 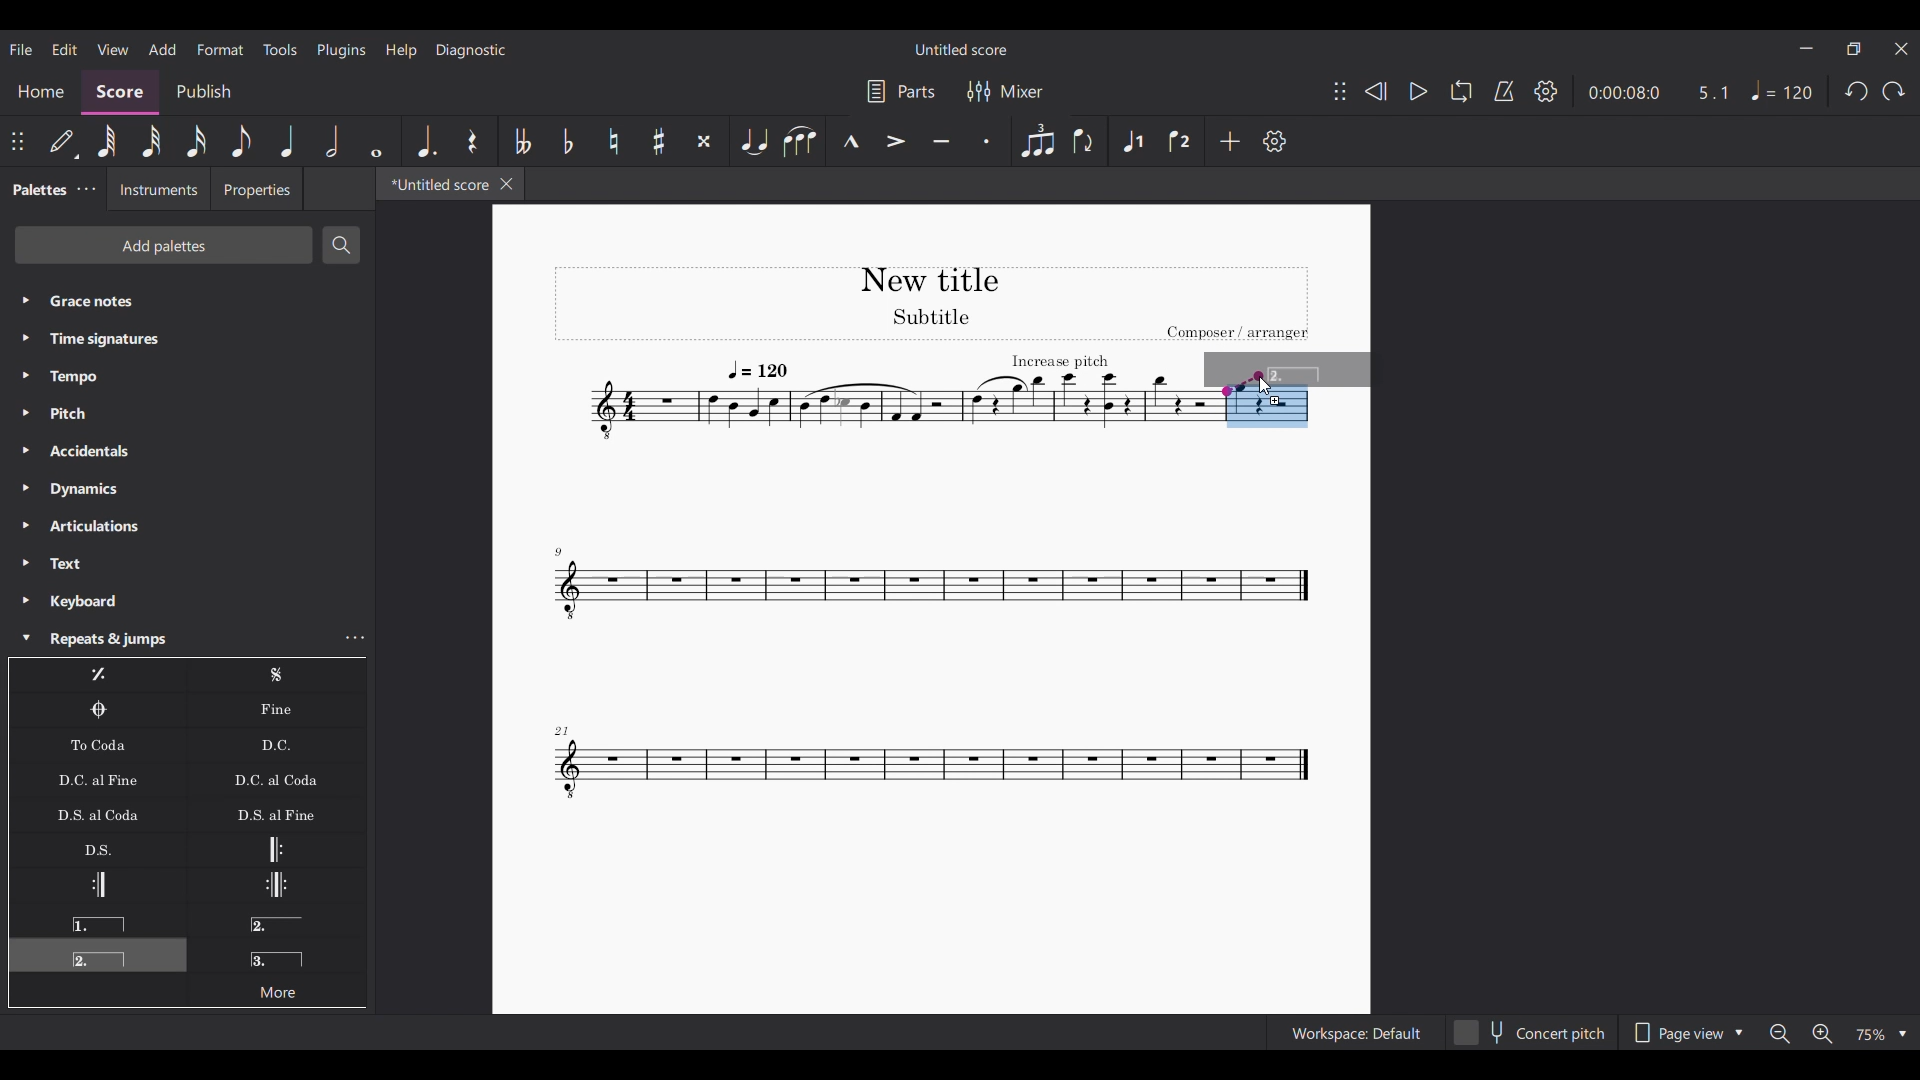 I want to click on Seconda volta, current selection highlighted, so click(x=98, y=955).